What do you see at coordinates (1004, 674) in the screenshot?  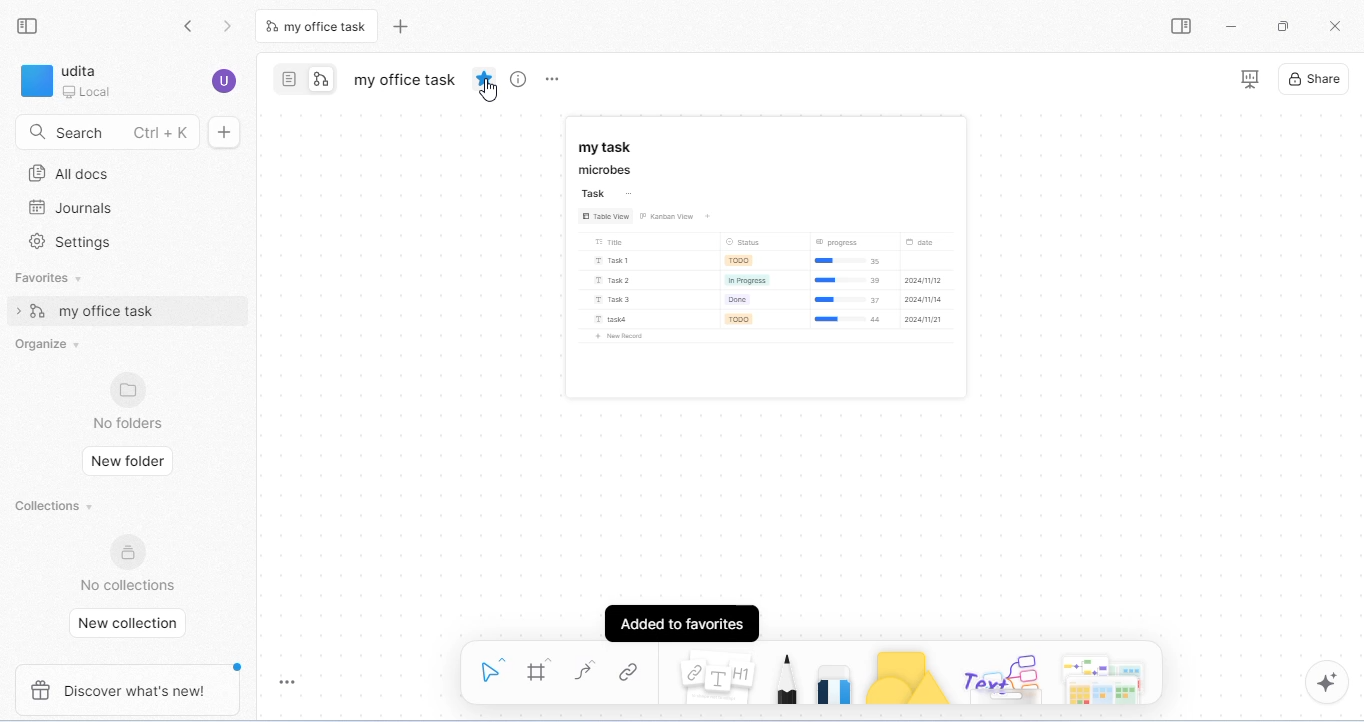 I see `others` at bounding box center [1004, 674].